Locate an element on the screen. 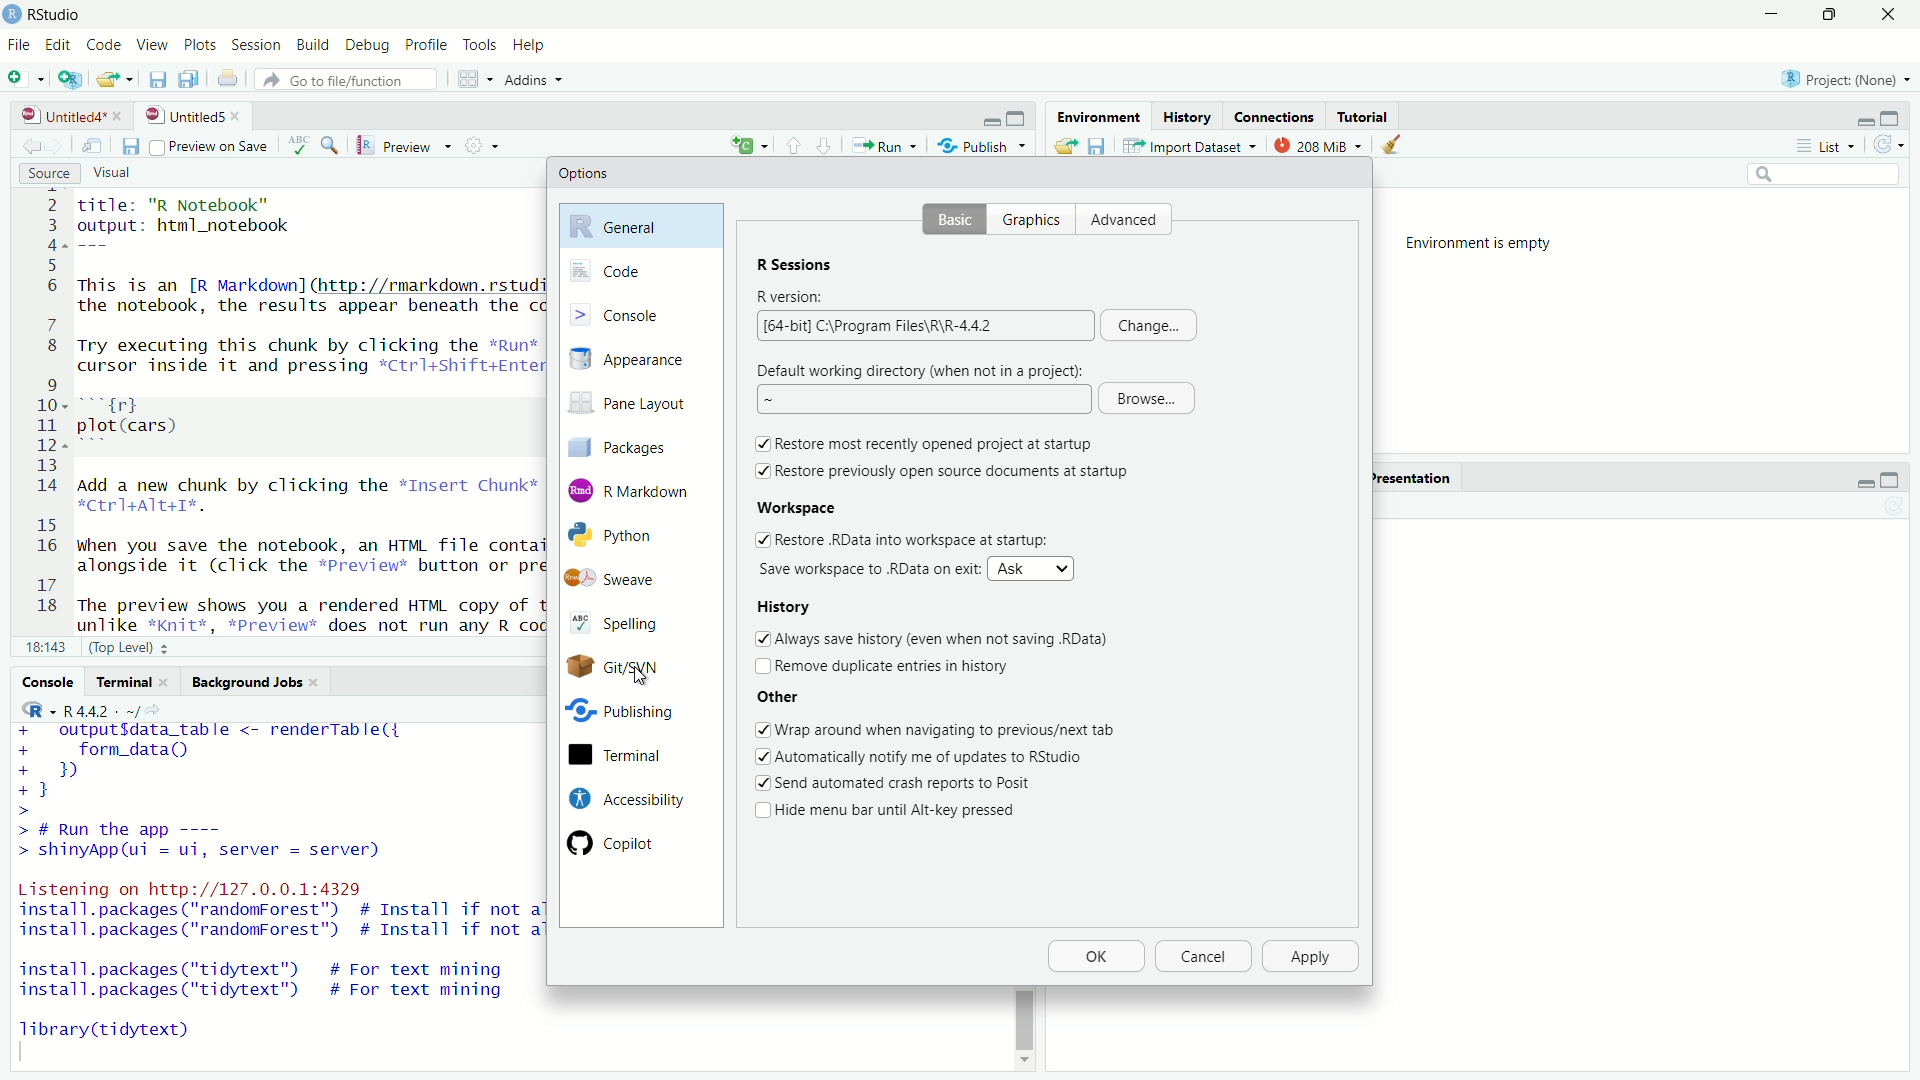 The width and height of the screenshot is (1920, 1080). Terminal is located at coordinates (623, 756).